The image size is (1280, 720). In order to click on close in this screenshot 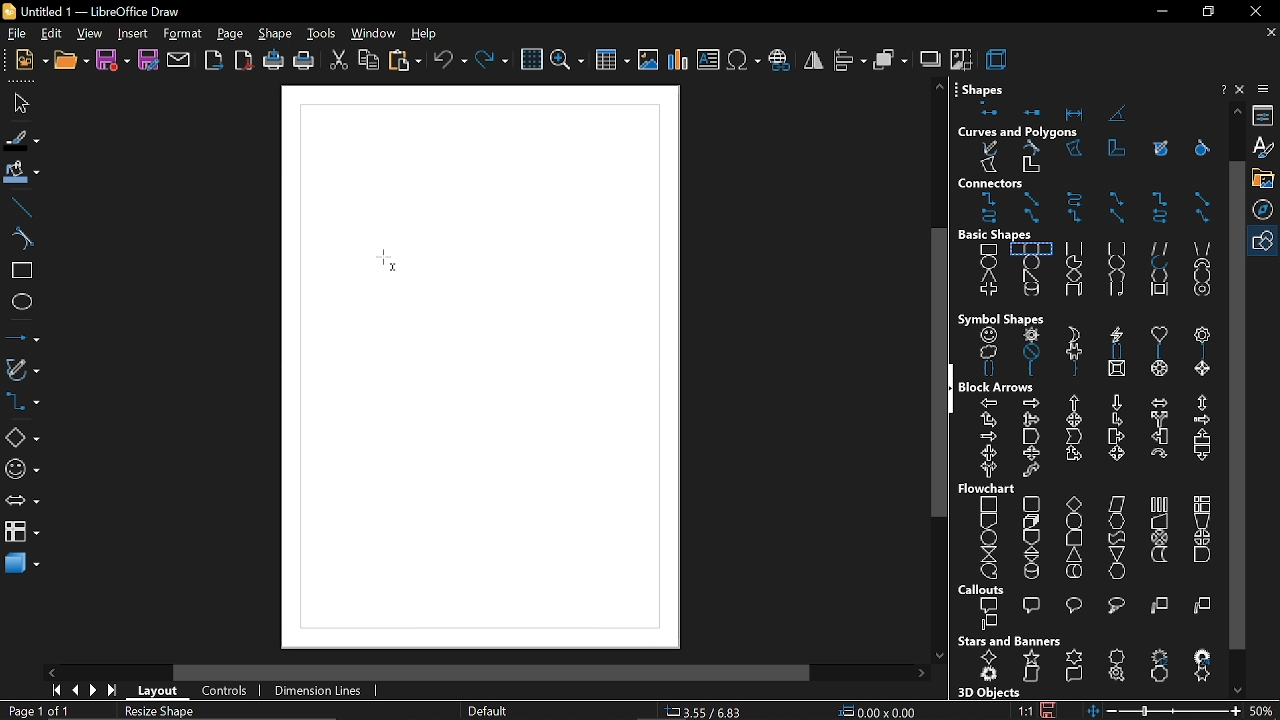, I will do `click(1254, 11)`.